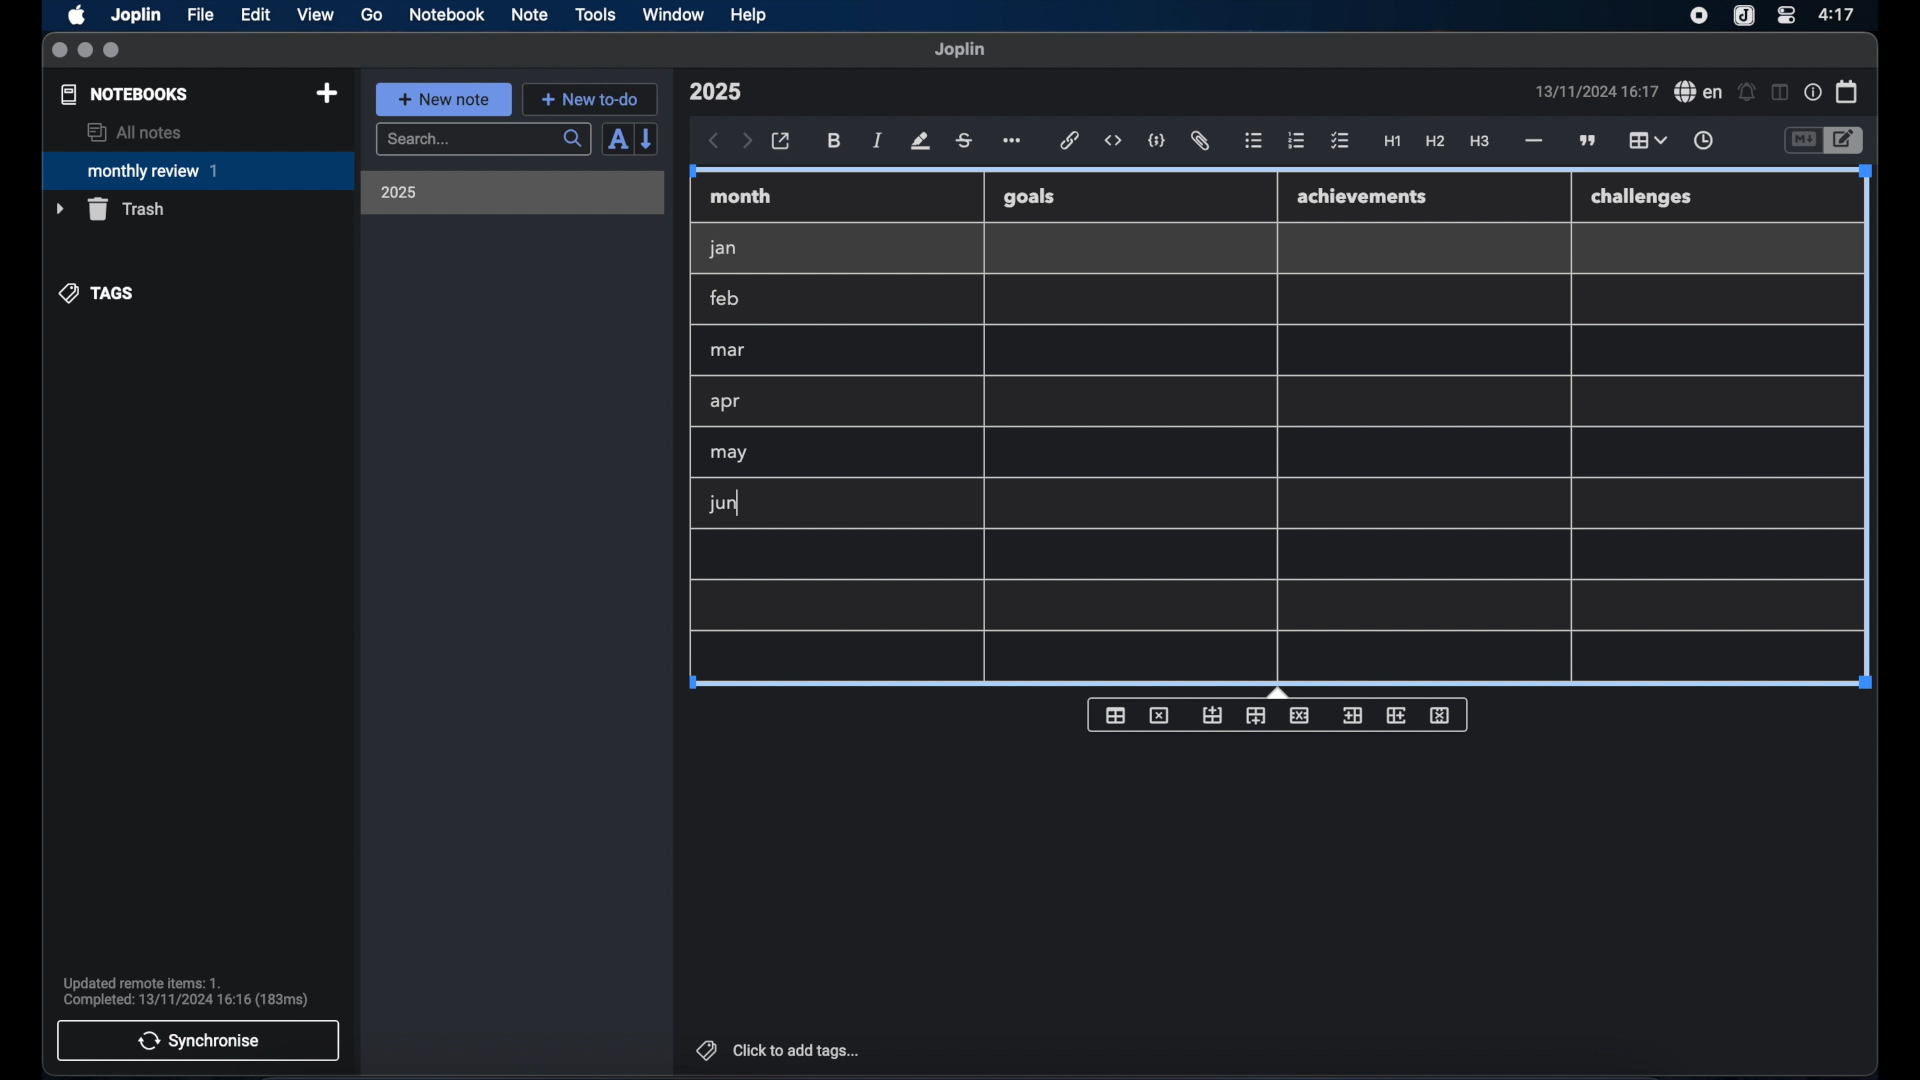  Describe the element at coordinates (1848, 91) in the screenshot. I see `calendar` at that location.